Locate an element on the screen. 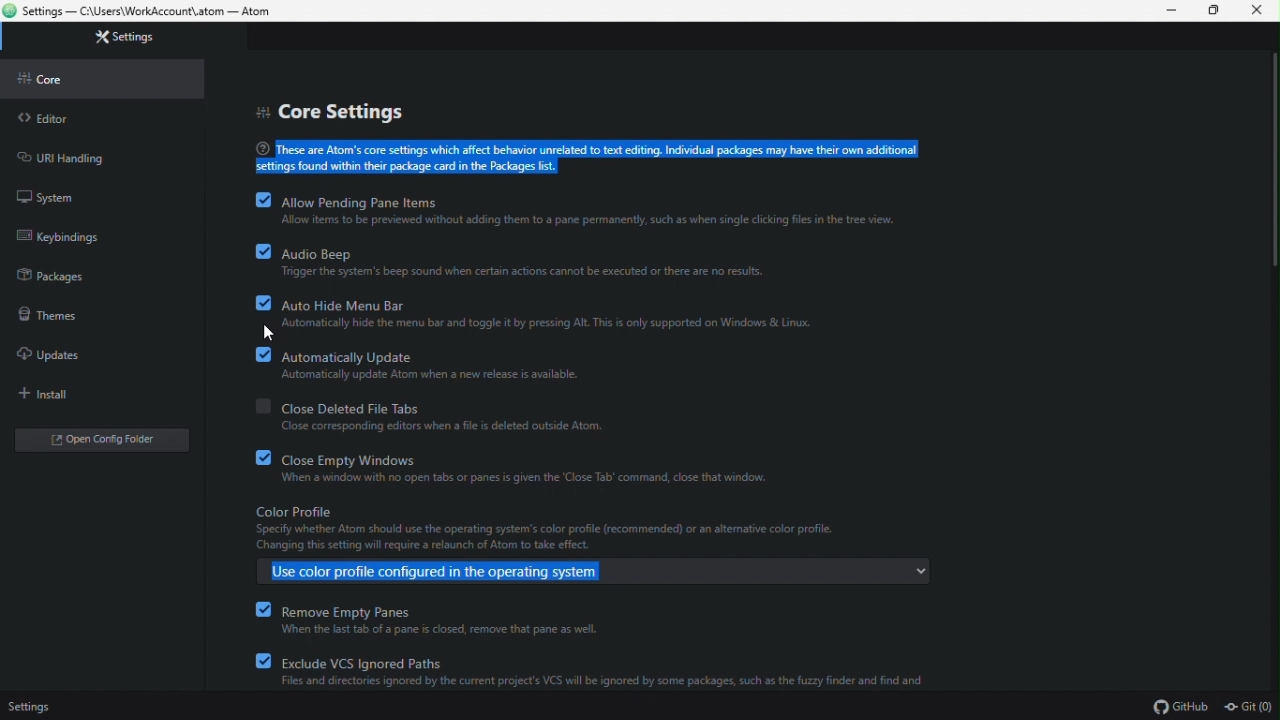 The height and width of the screenshot is (720, 1280). Audio Beep
Tigger the system's beep sound when certain actions cannot be executed or there are no results. is located at coordinates (568, 261).